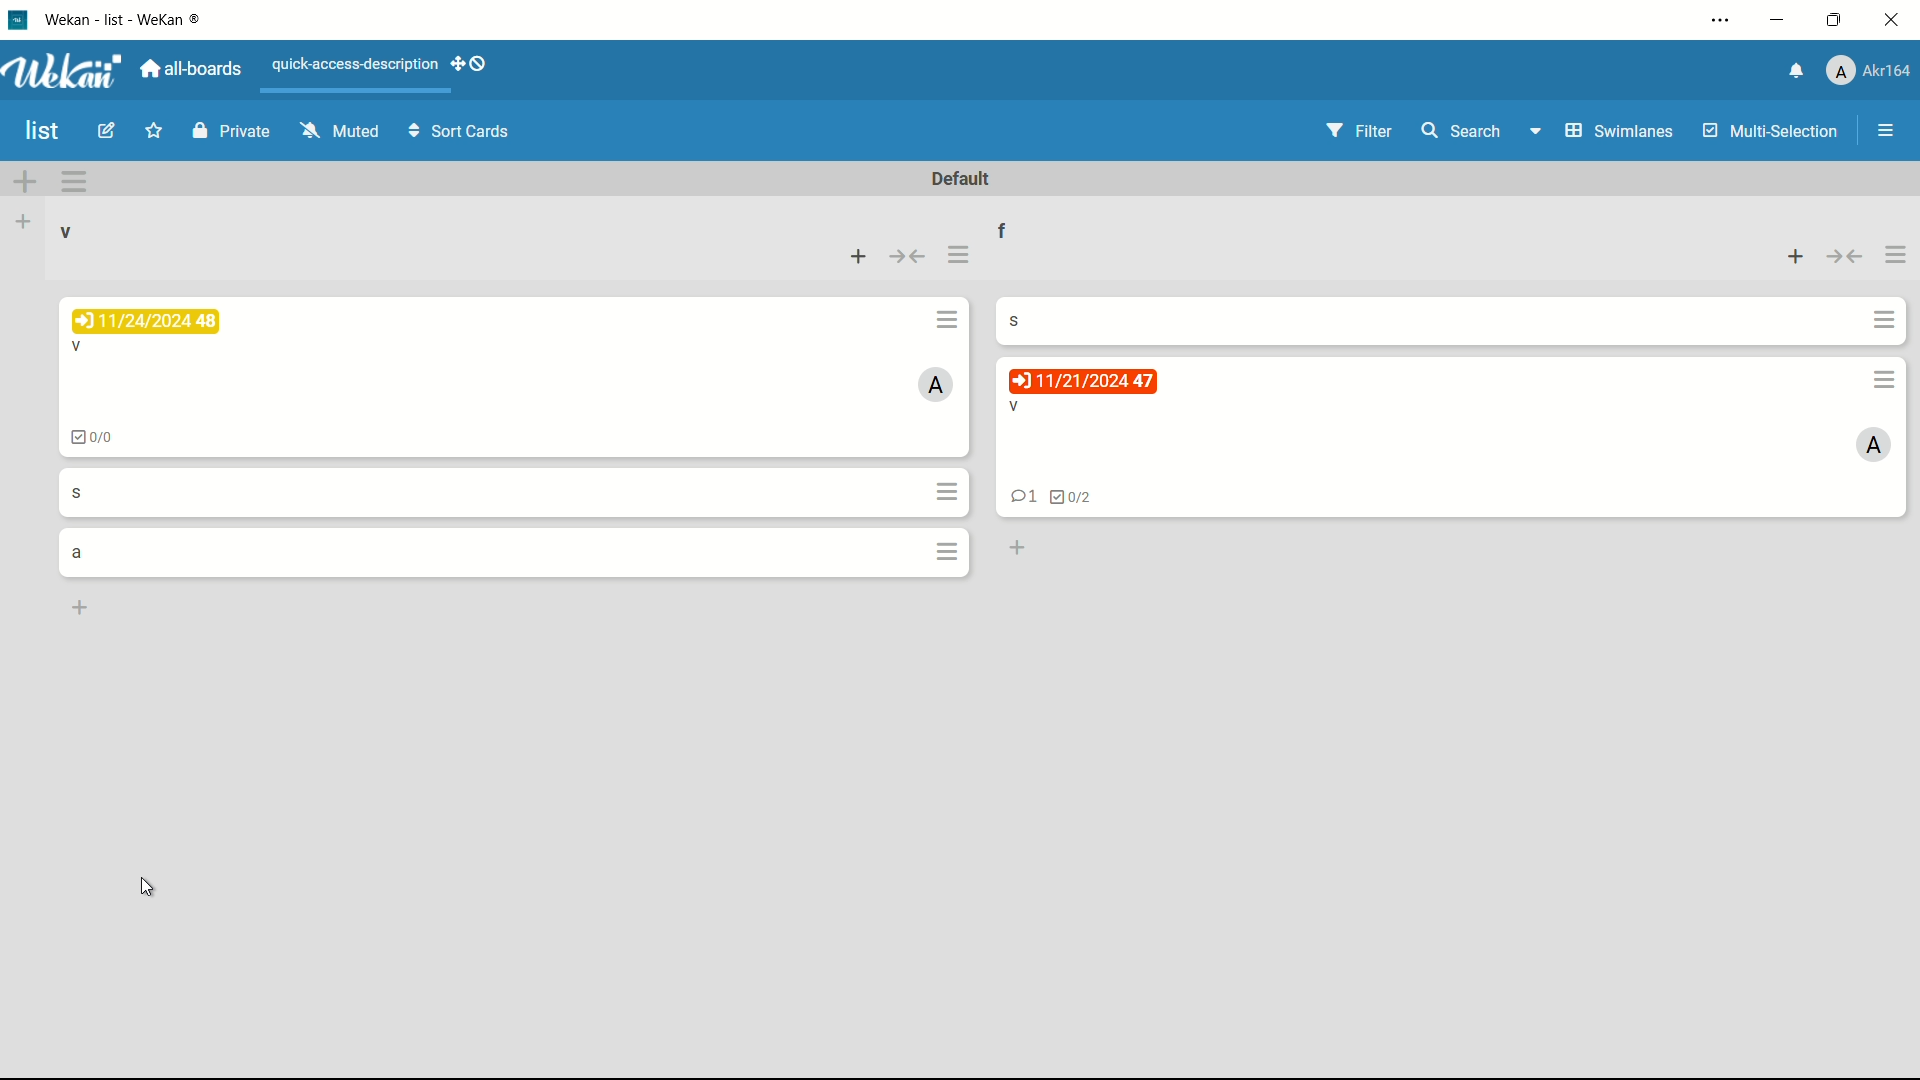 The width and height of the screenshot is (1920, 1080). Describe the element at coordinates (963, 180) in the screenshot. I see `default` at that location.